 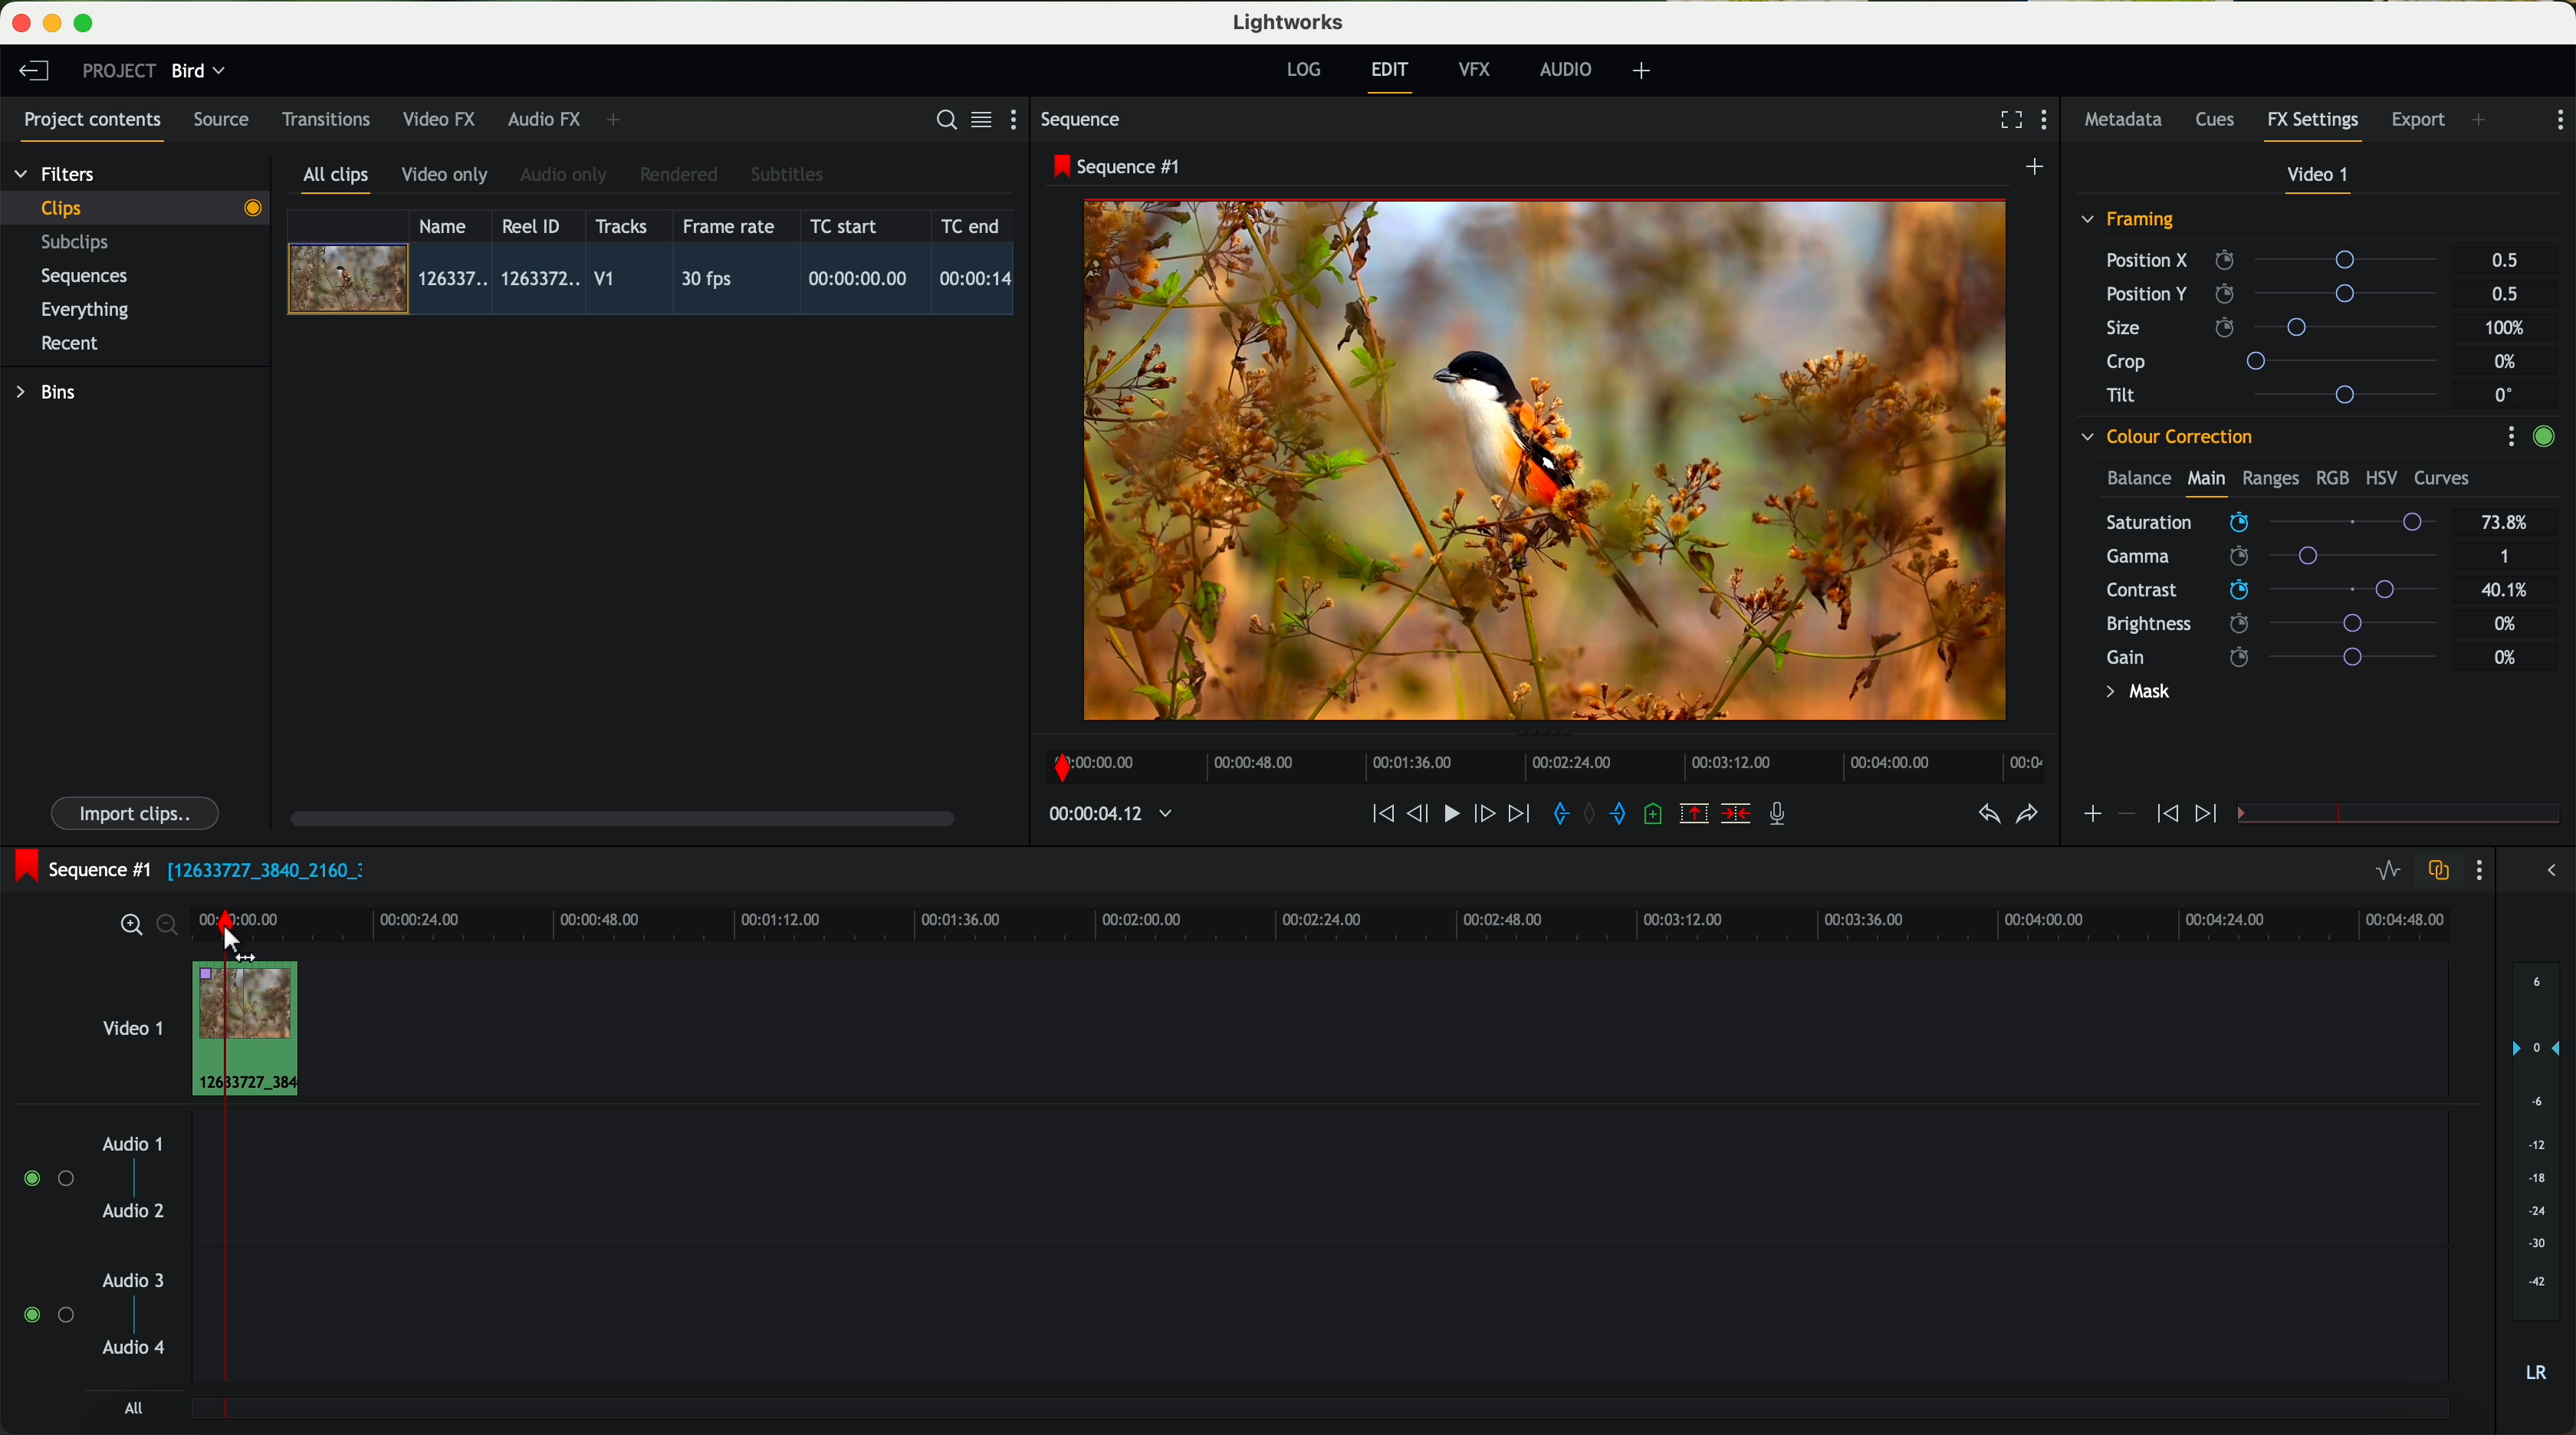 What do you see at coordinates (1479, 70) in the screenshot?
I see `VFX` at bounding box center [1479, 70].